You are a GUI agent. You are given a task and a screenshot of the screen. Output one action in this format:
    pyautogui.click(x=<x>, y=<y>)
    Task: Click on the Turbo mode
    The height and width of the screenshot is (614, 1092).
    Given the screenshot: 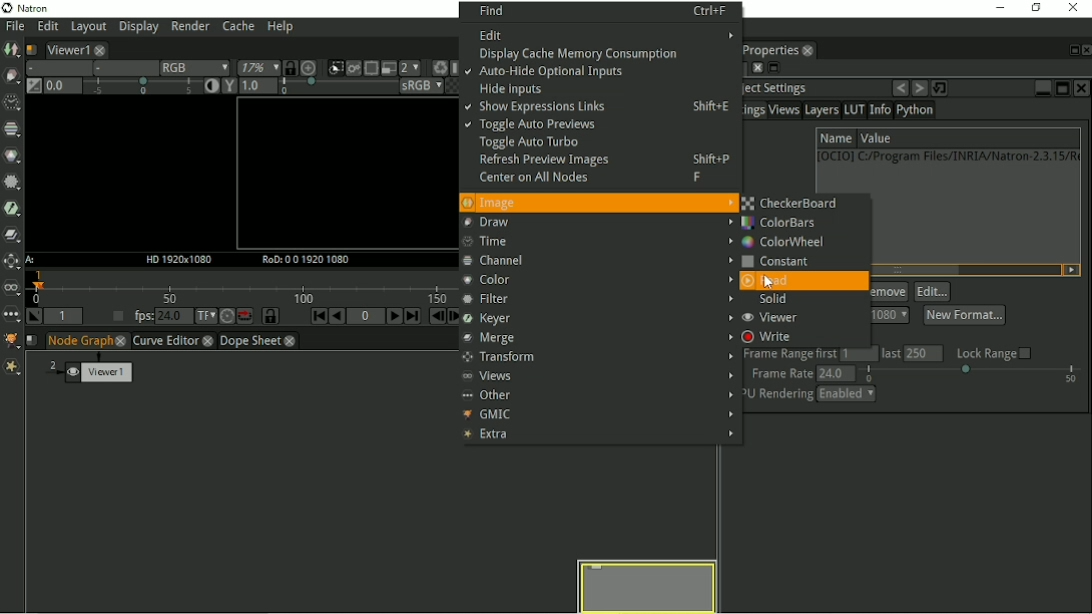 What is the action you would take?
    pyautogui.click(x=221, y=316)
    